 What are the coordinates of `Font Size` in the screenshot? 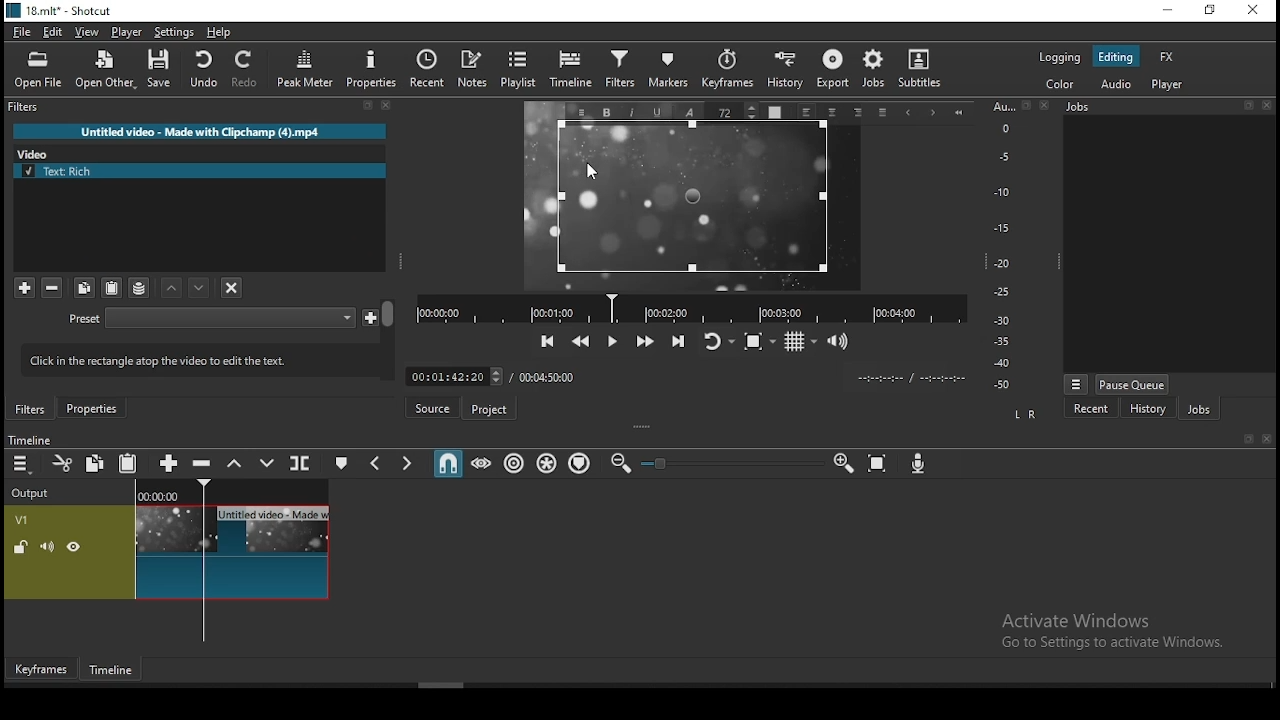 It's located at (734, 111).